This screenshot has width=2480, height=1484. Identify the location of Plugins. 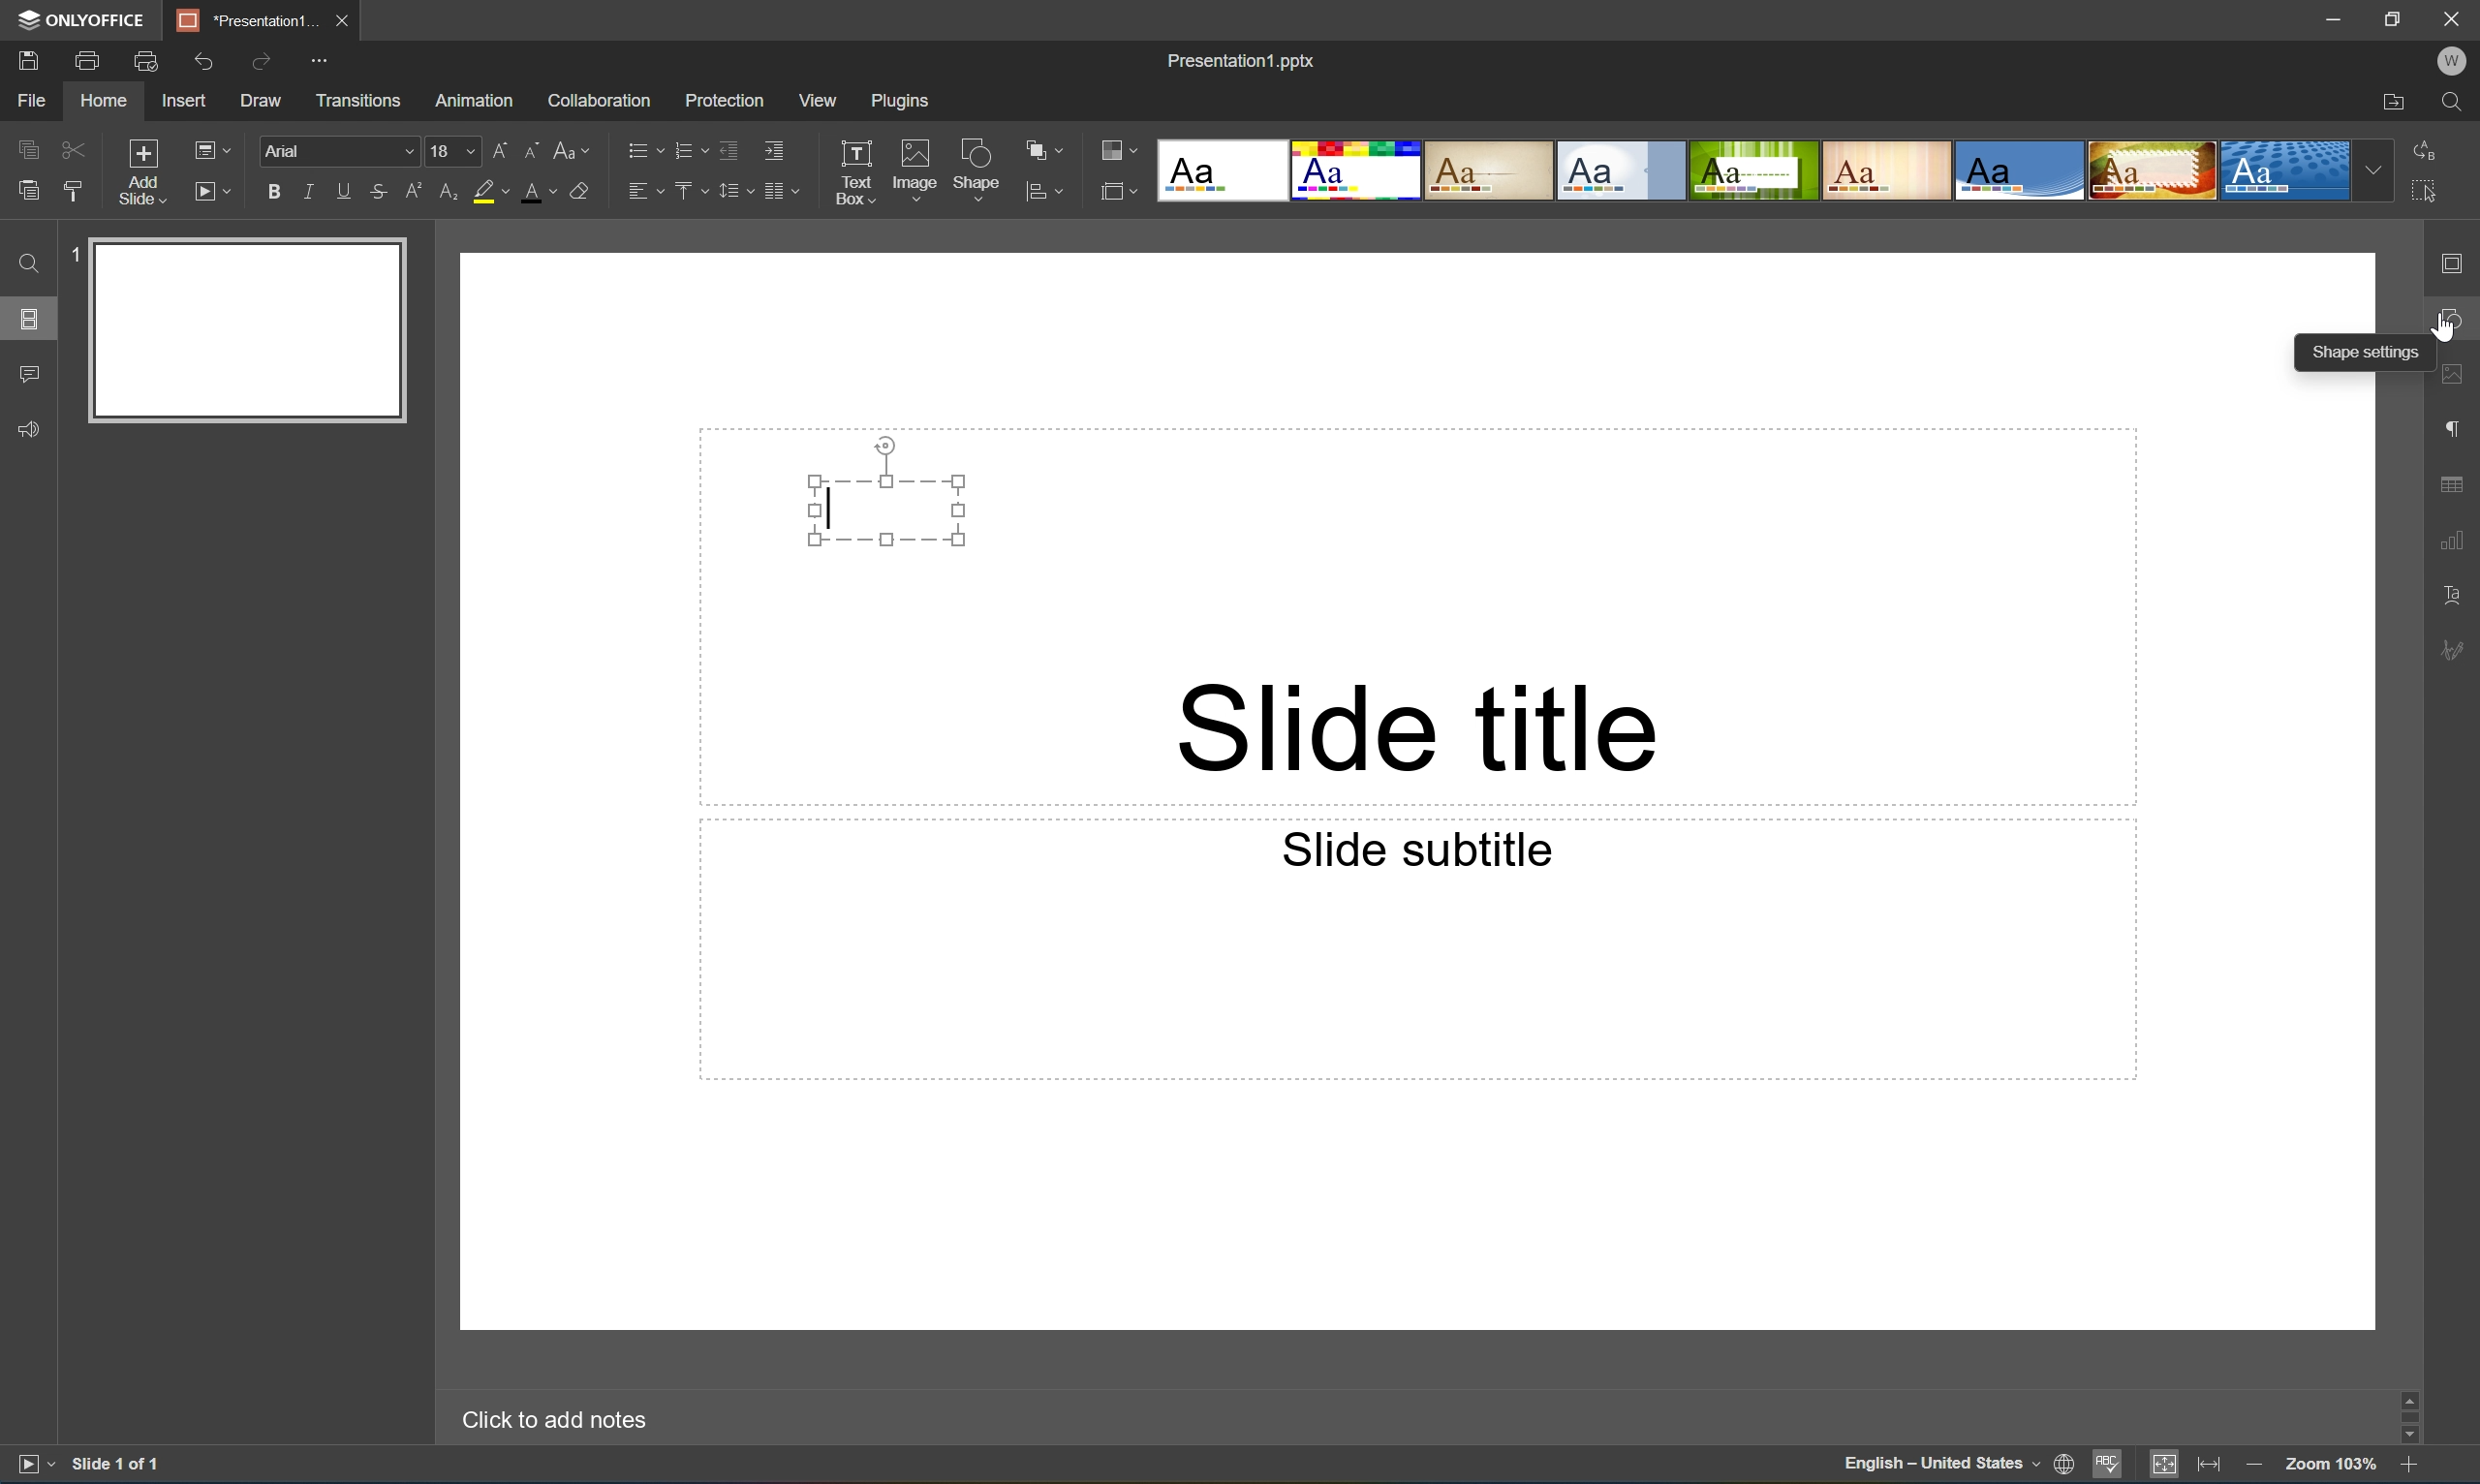
(905, 100).